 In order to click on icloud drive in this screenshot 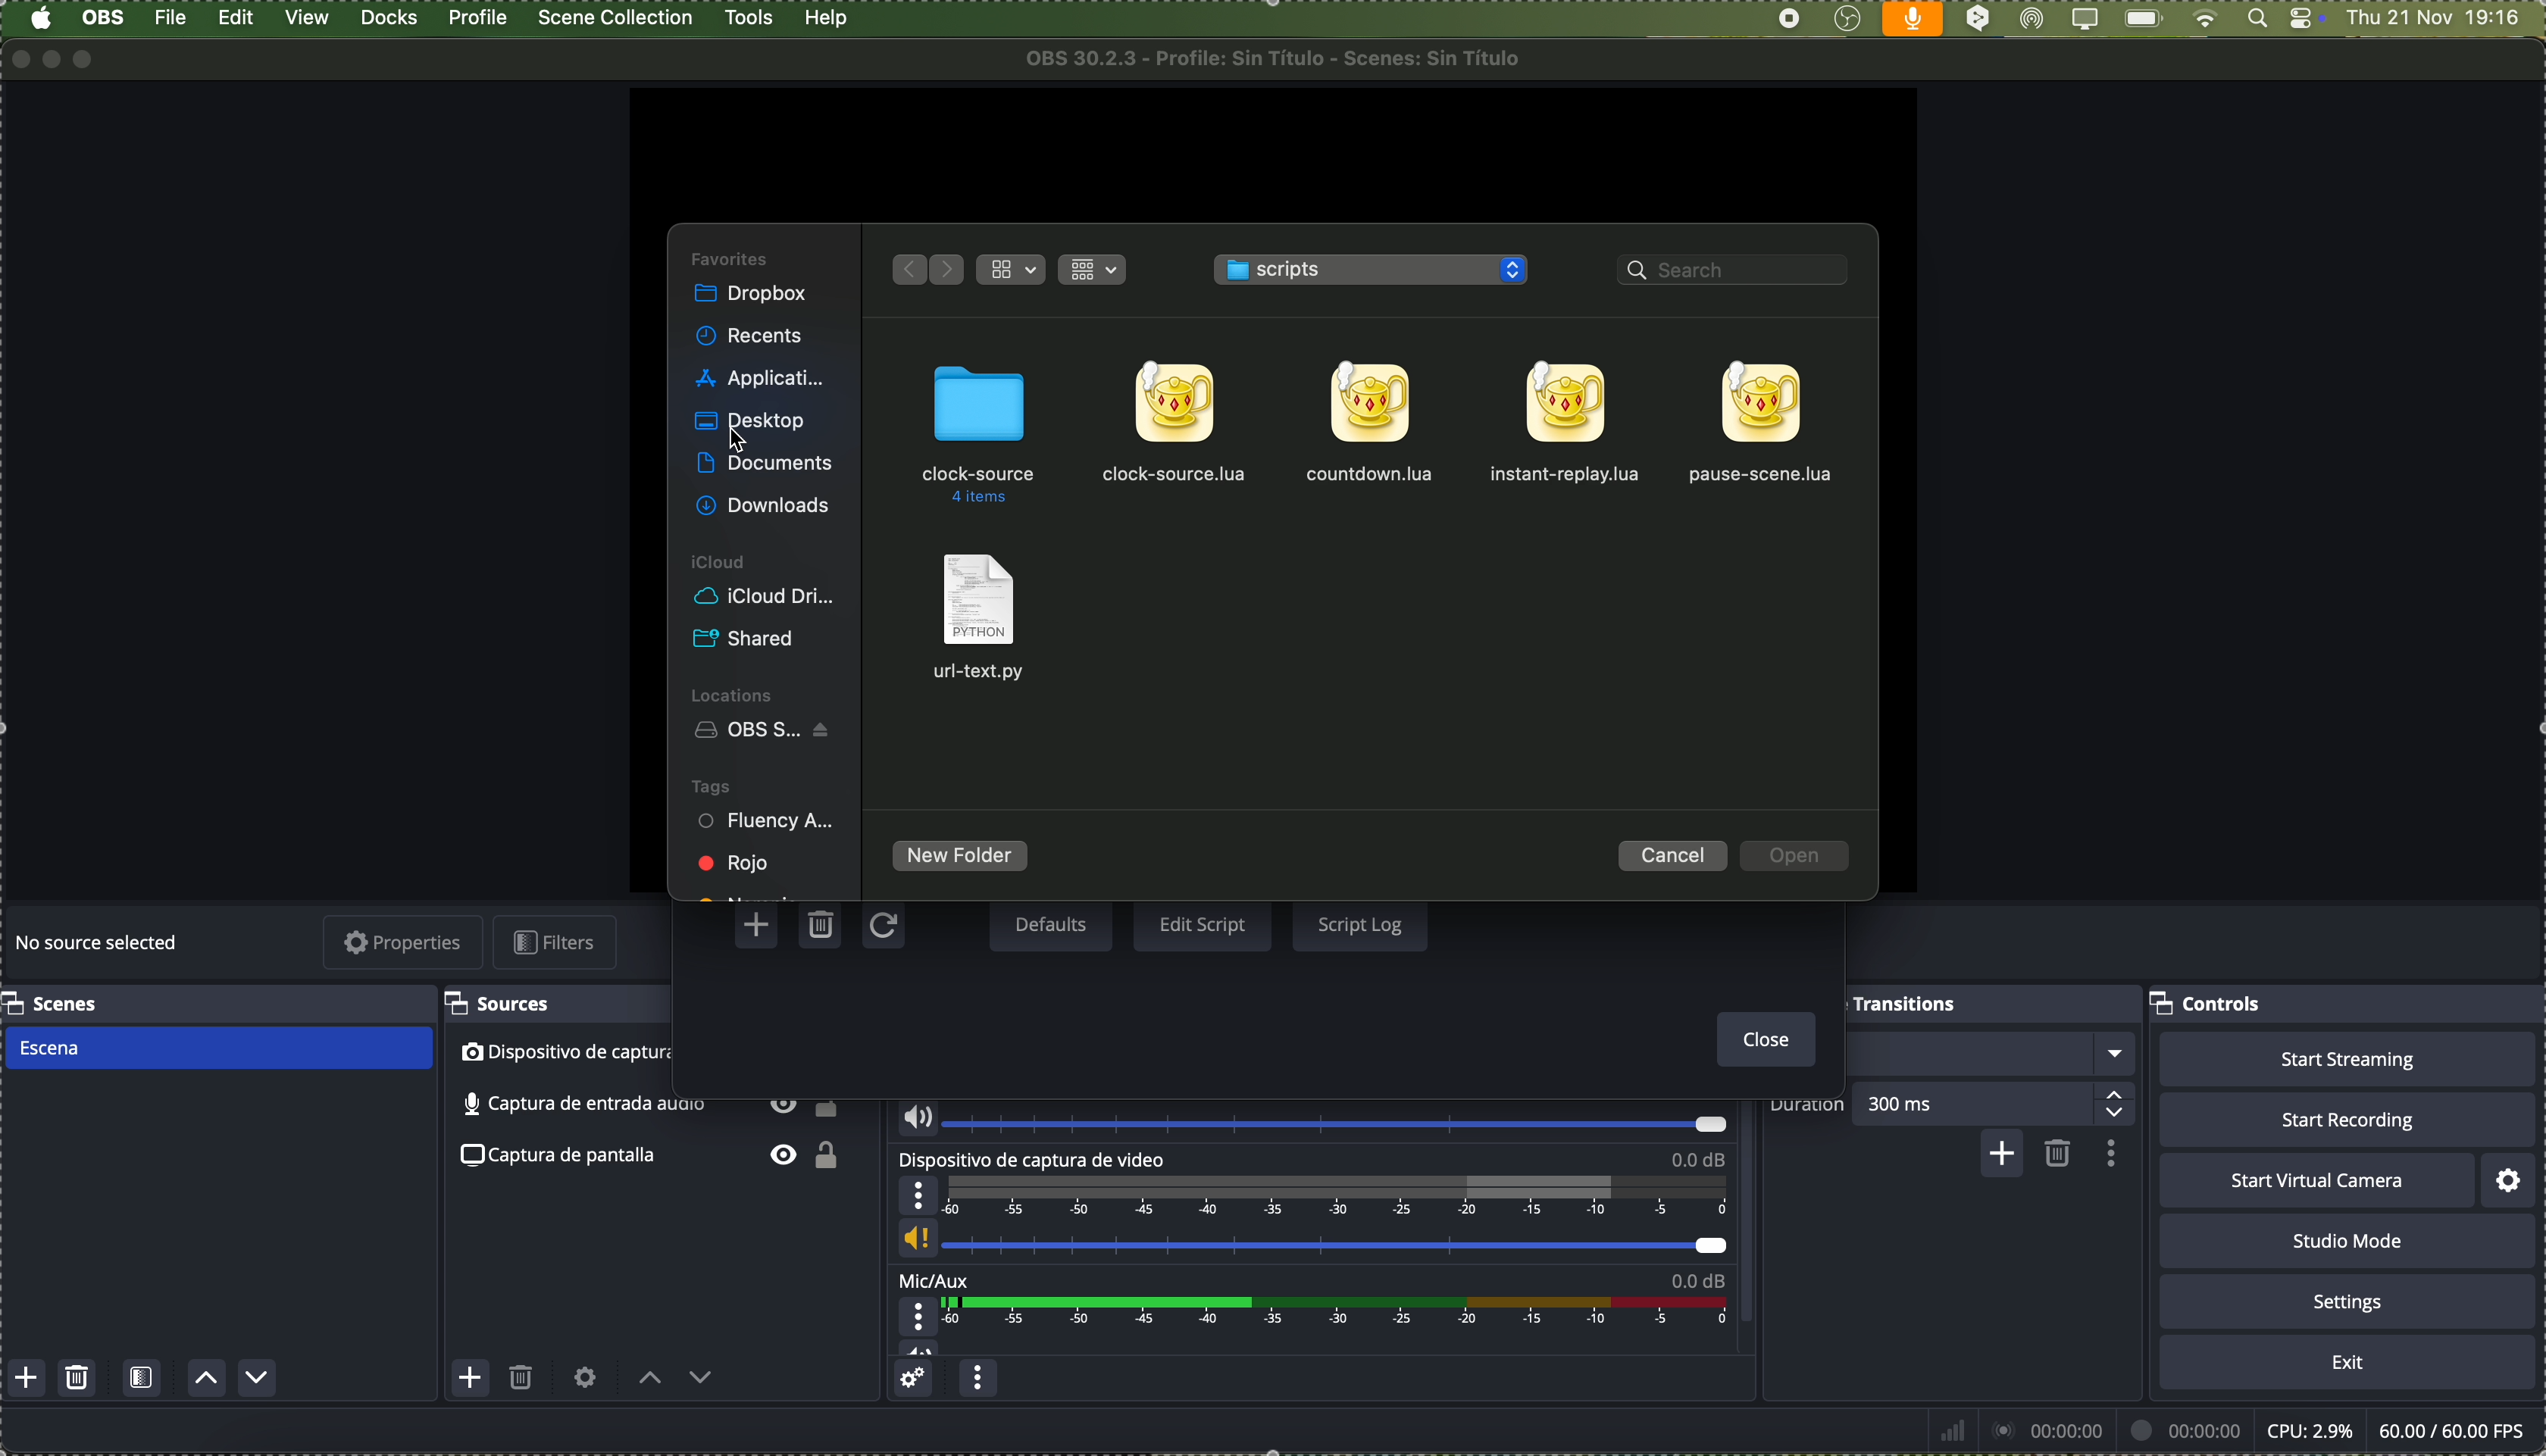, I will do `click(764, 597)`.